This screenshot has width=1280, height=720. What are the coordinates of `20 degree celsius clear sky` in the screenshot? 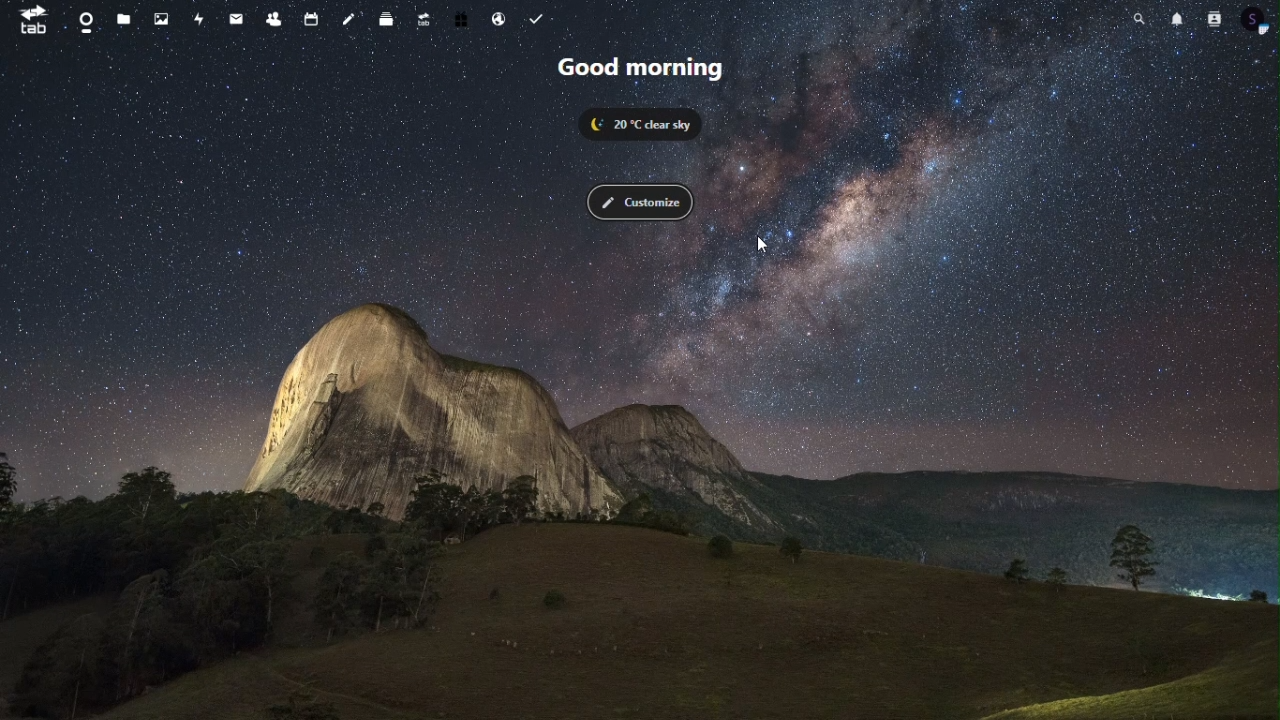 It's located at (648, 124).